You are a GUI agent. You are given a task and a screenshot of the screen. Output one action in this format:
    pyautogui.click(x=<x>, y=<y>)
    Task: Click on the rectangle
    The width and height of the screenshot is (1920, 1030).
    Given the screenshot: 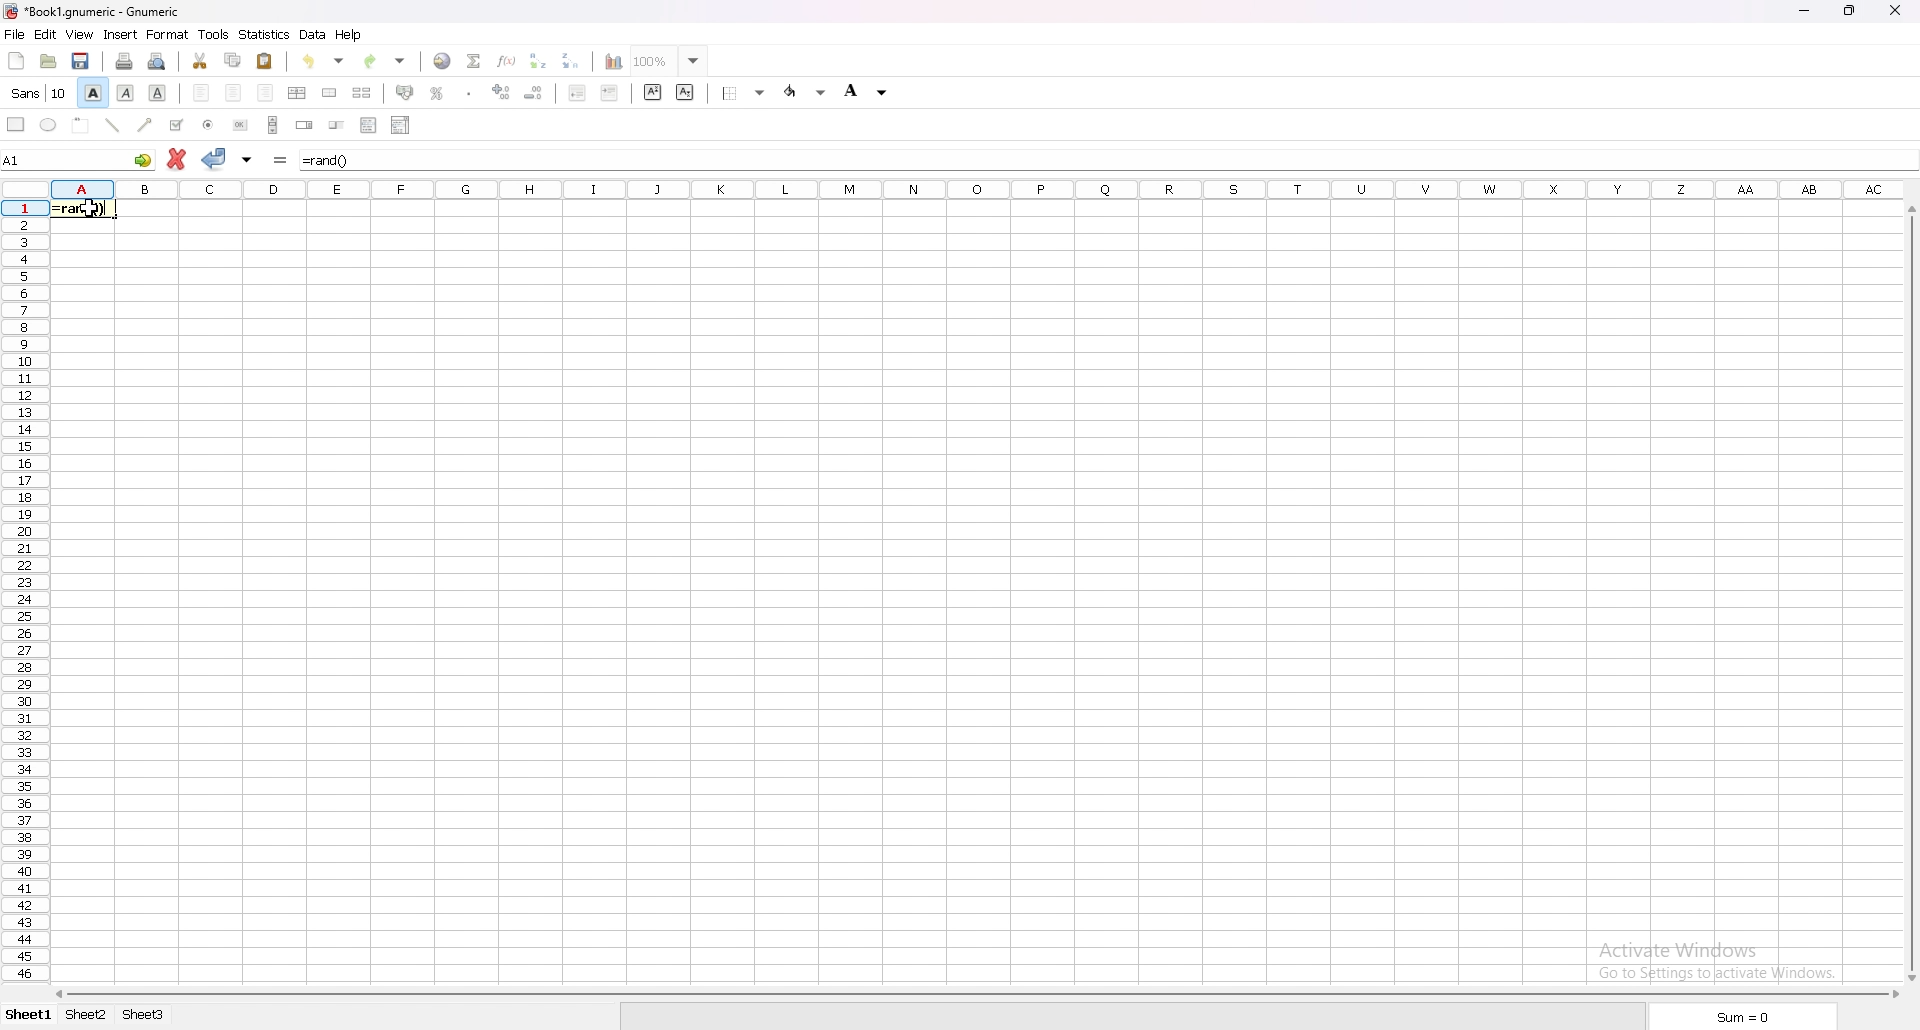 What is the action you would take?
    pyautogui.click(x=17, y=124)
    